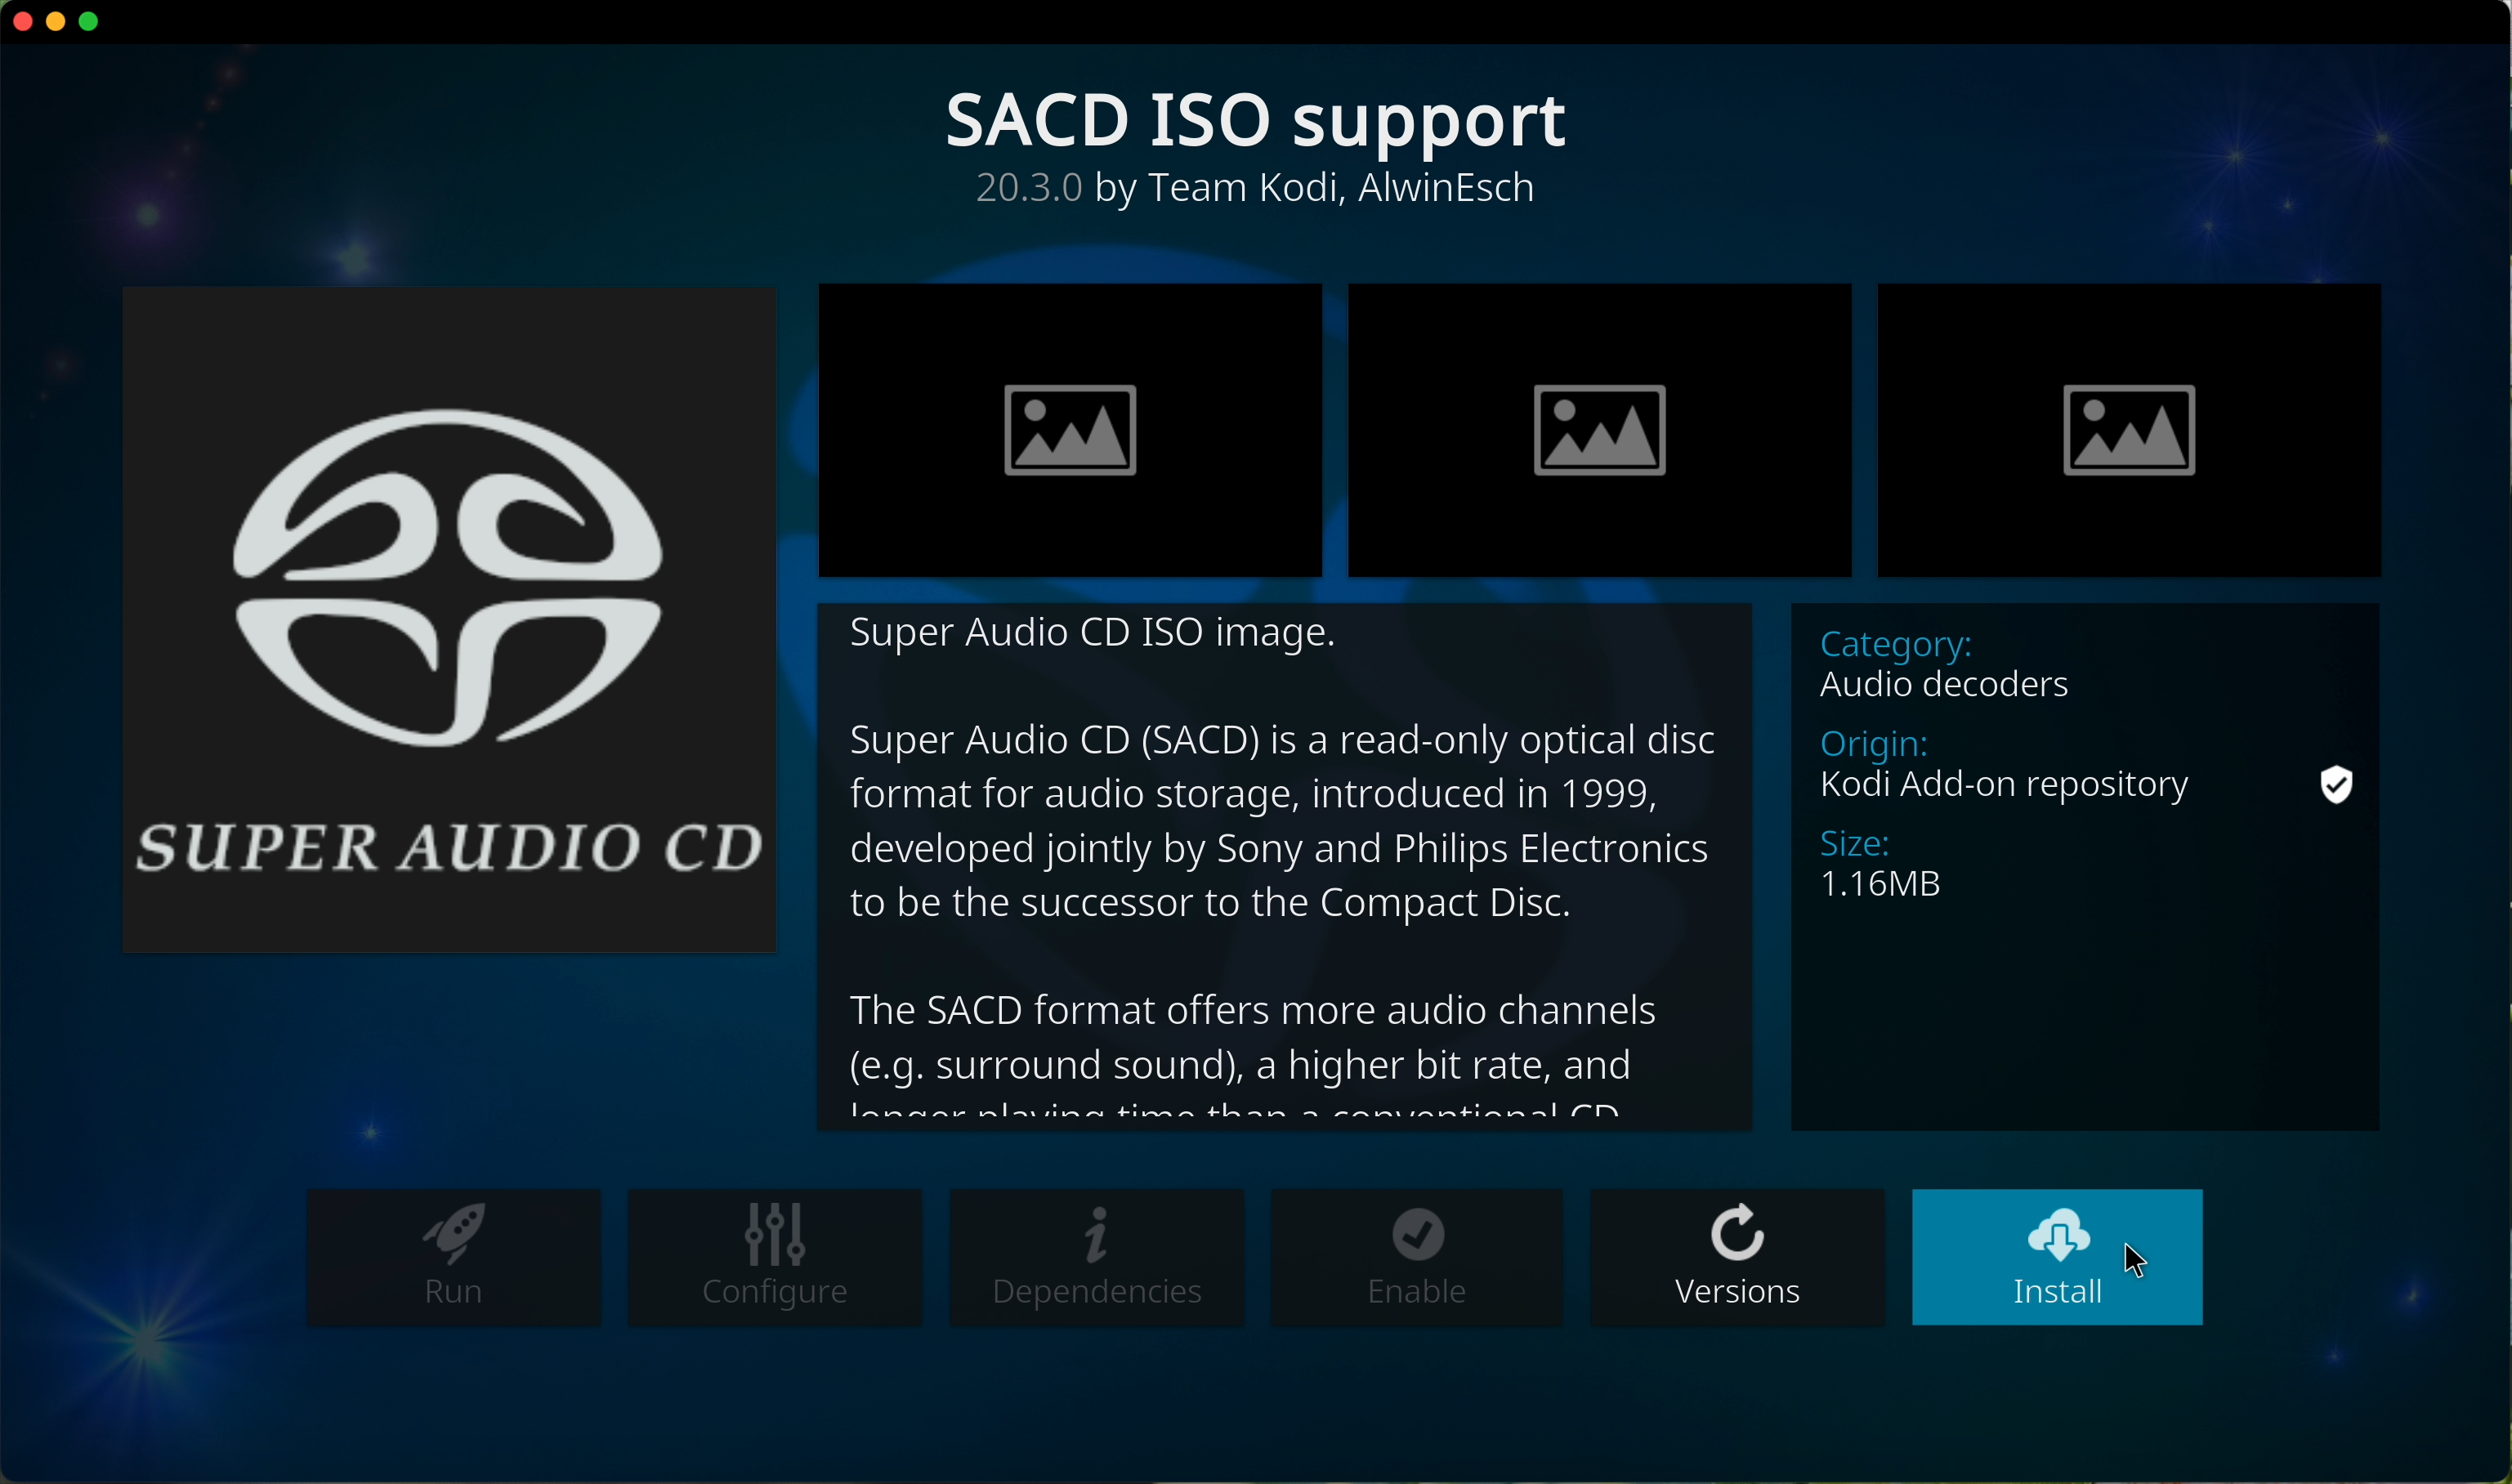  What do you see at coordinates (449, 617) in the screenshot?
I see `image` at bounding box center [449, 617].